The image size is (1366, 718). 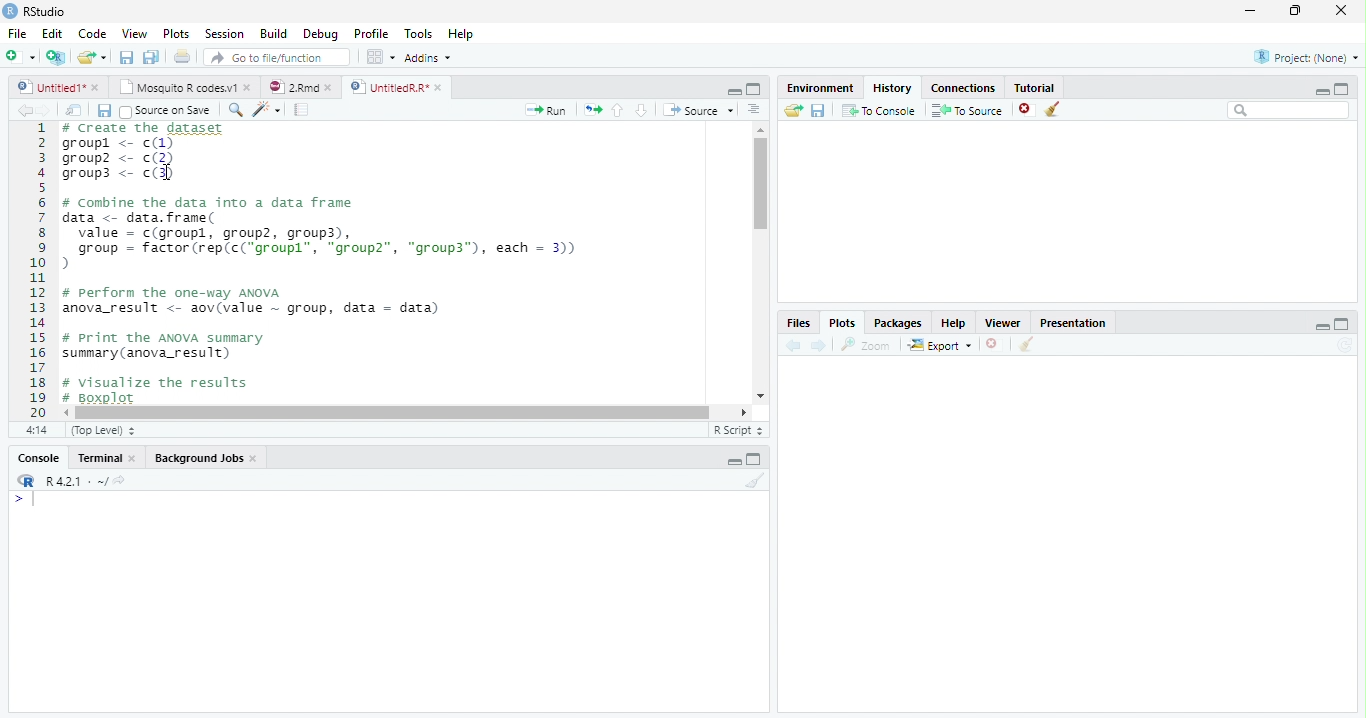 I want to click on Alignment, so click(x=753, y=111).